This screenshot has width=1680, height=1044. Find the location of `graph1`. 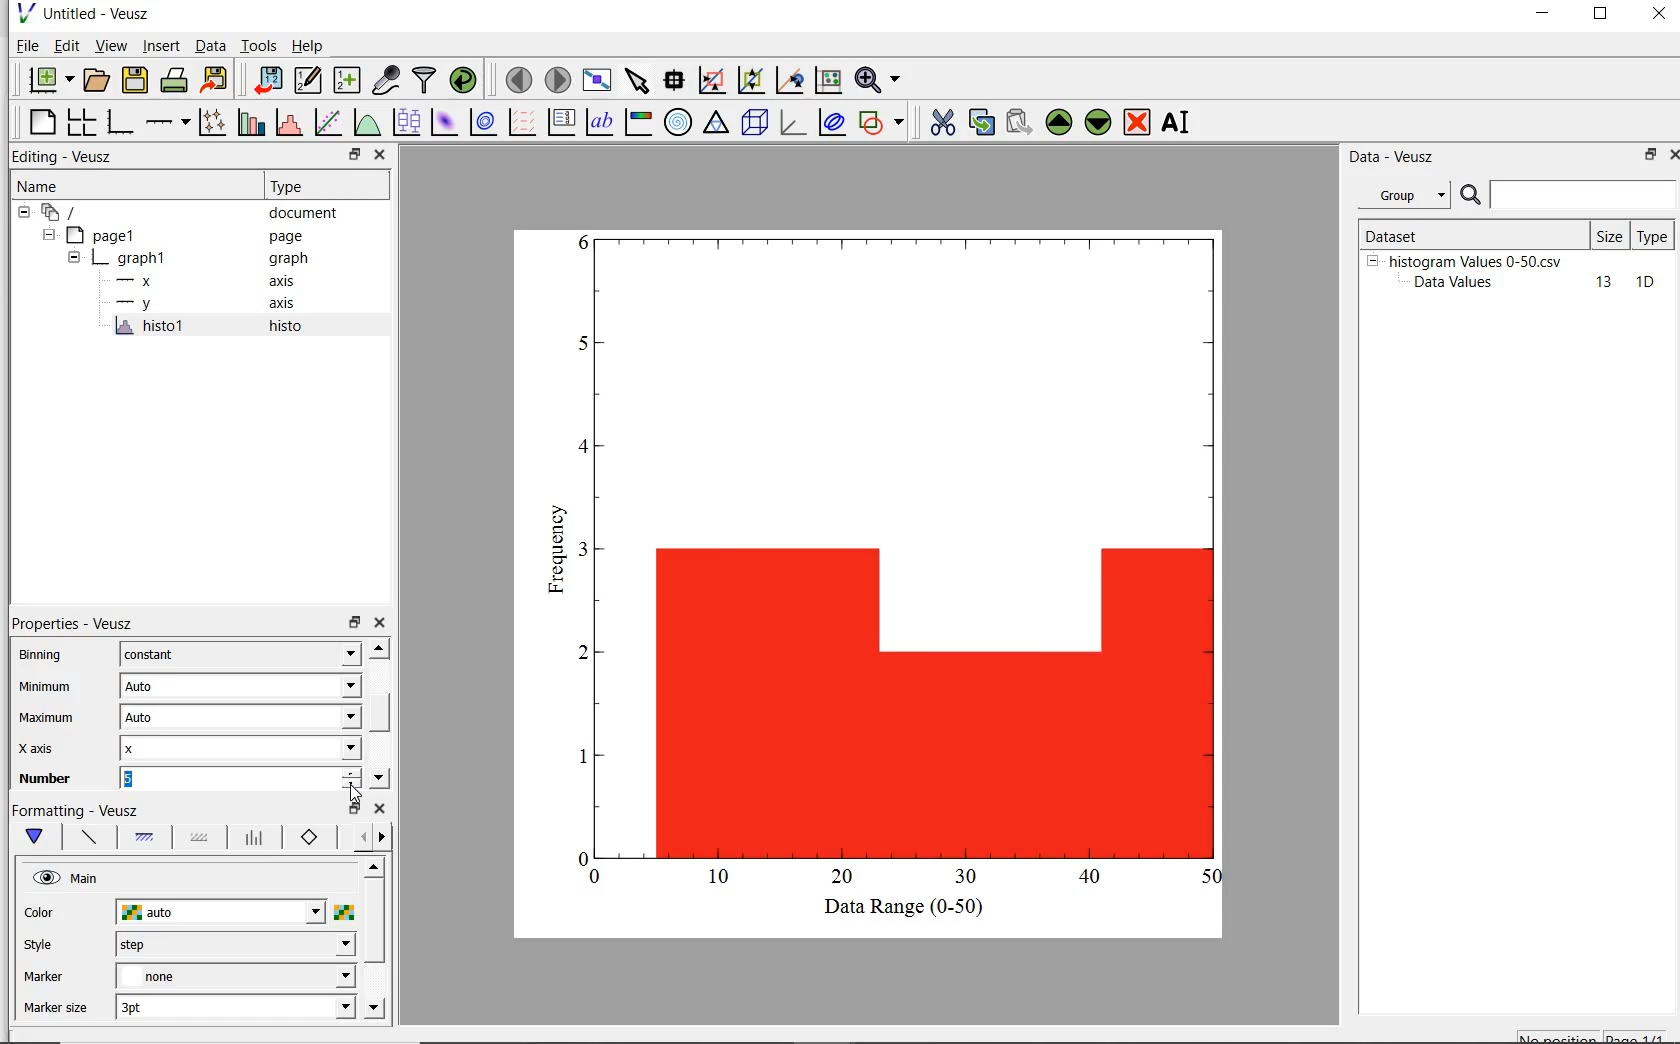

graph1 is located at coordinates (133, 261).